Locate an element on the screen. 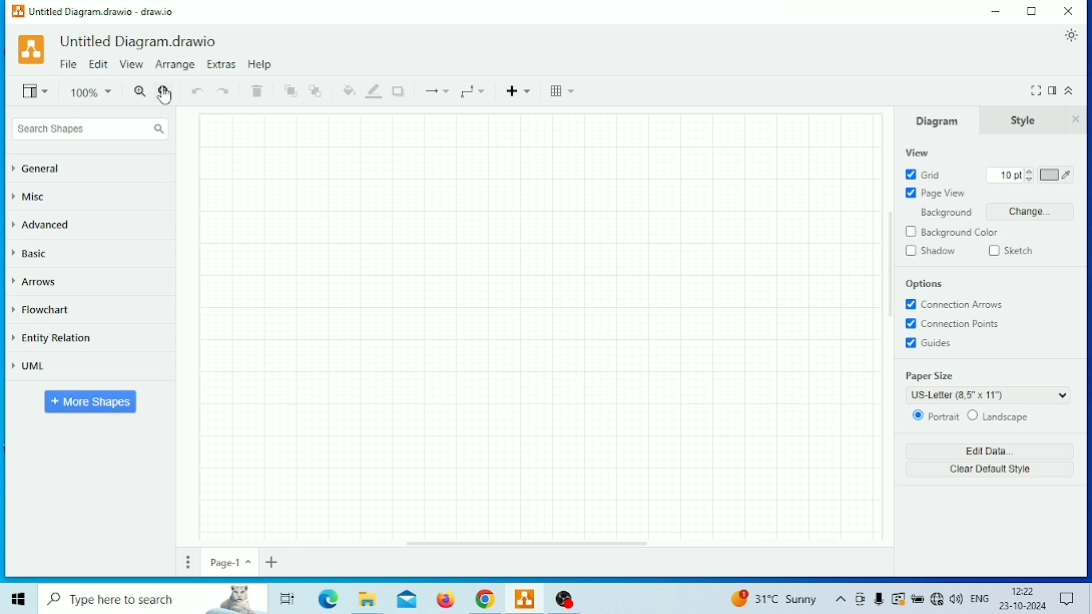 This screenshot has width=1092, height=614. Shadow is located at coordinates (399, 90).